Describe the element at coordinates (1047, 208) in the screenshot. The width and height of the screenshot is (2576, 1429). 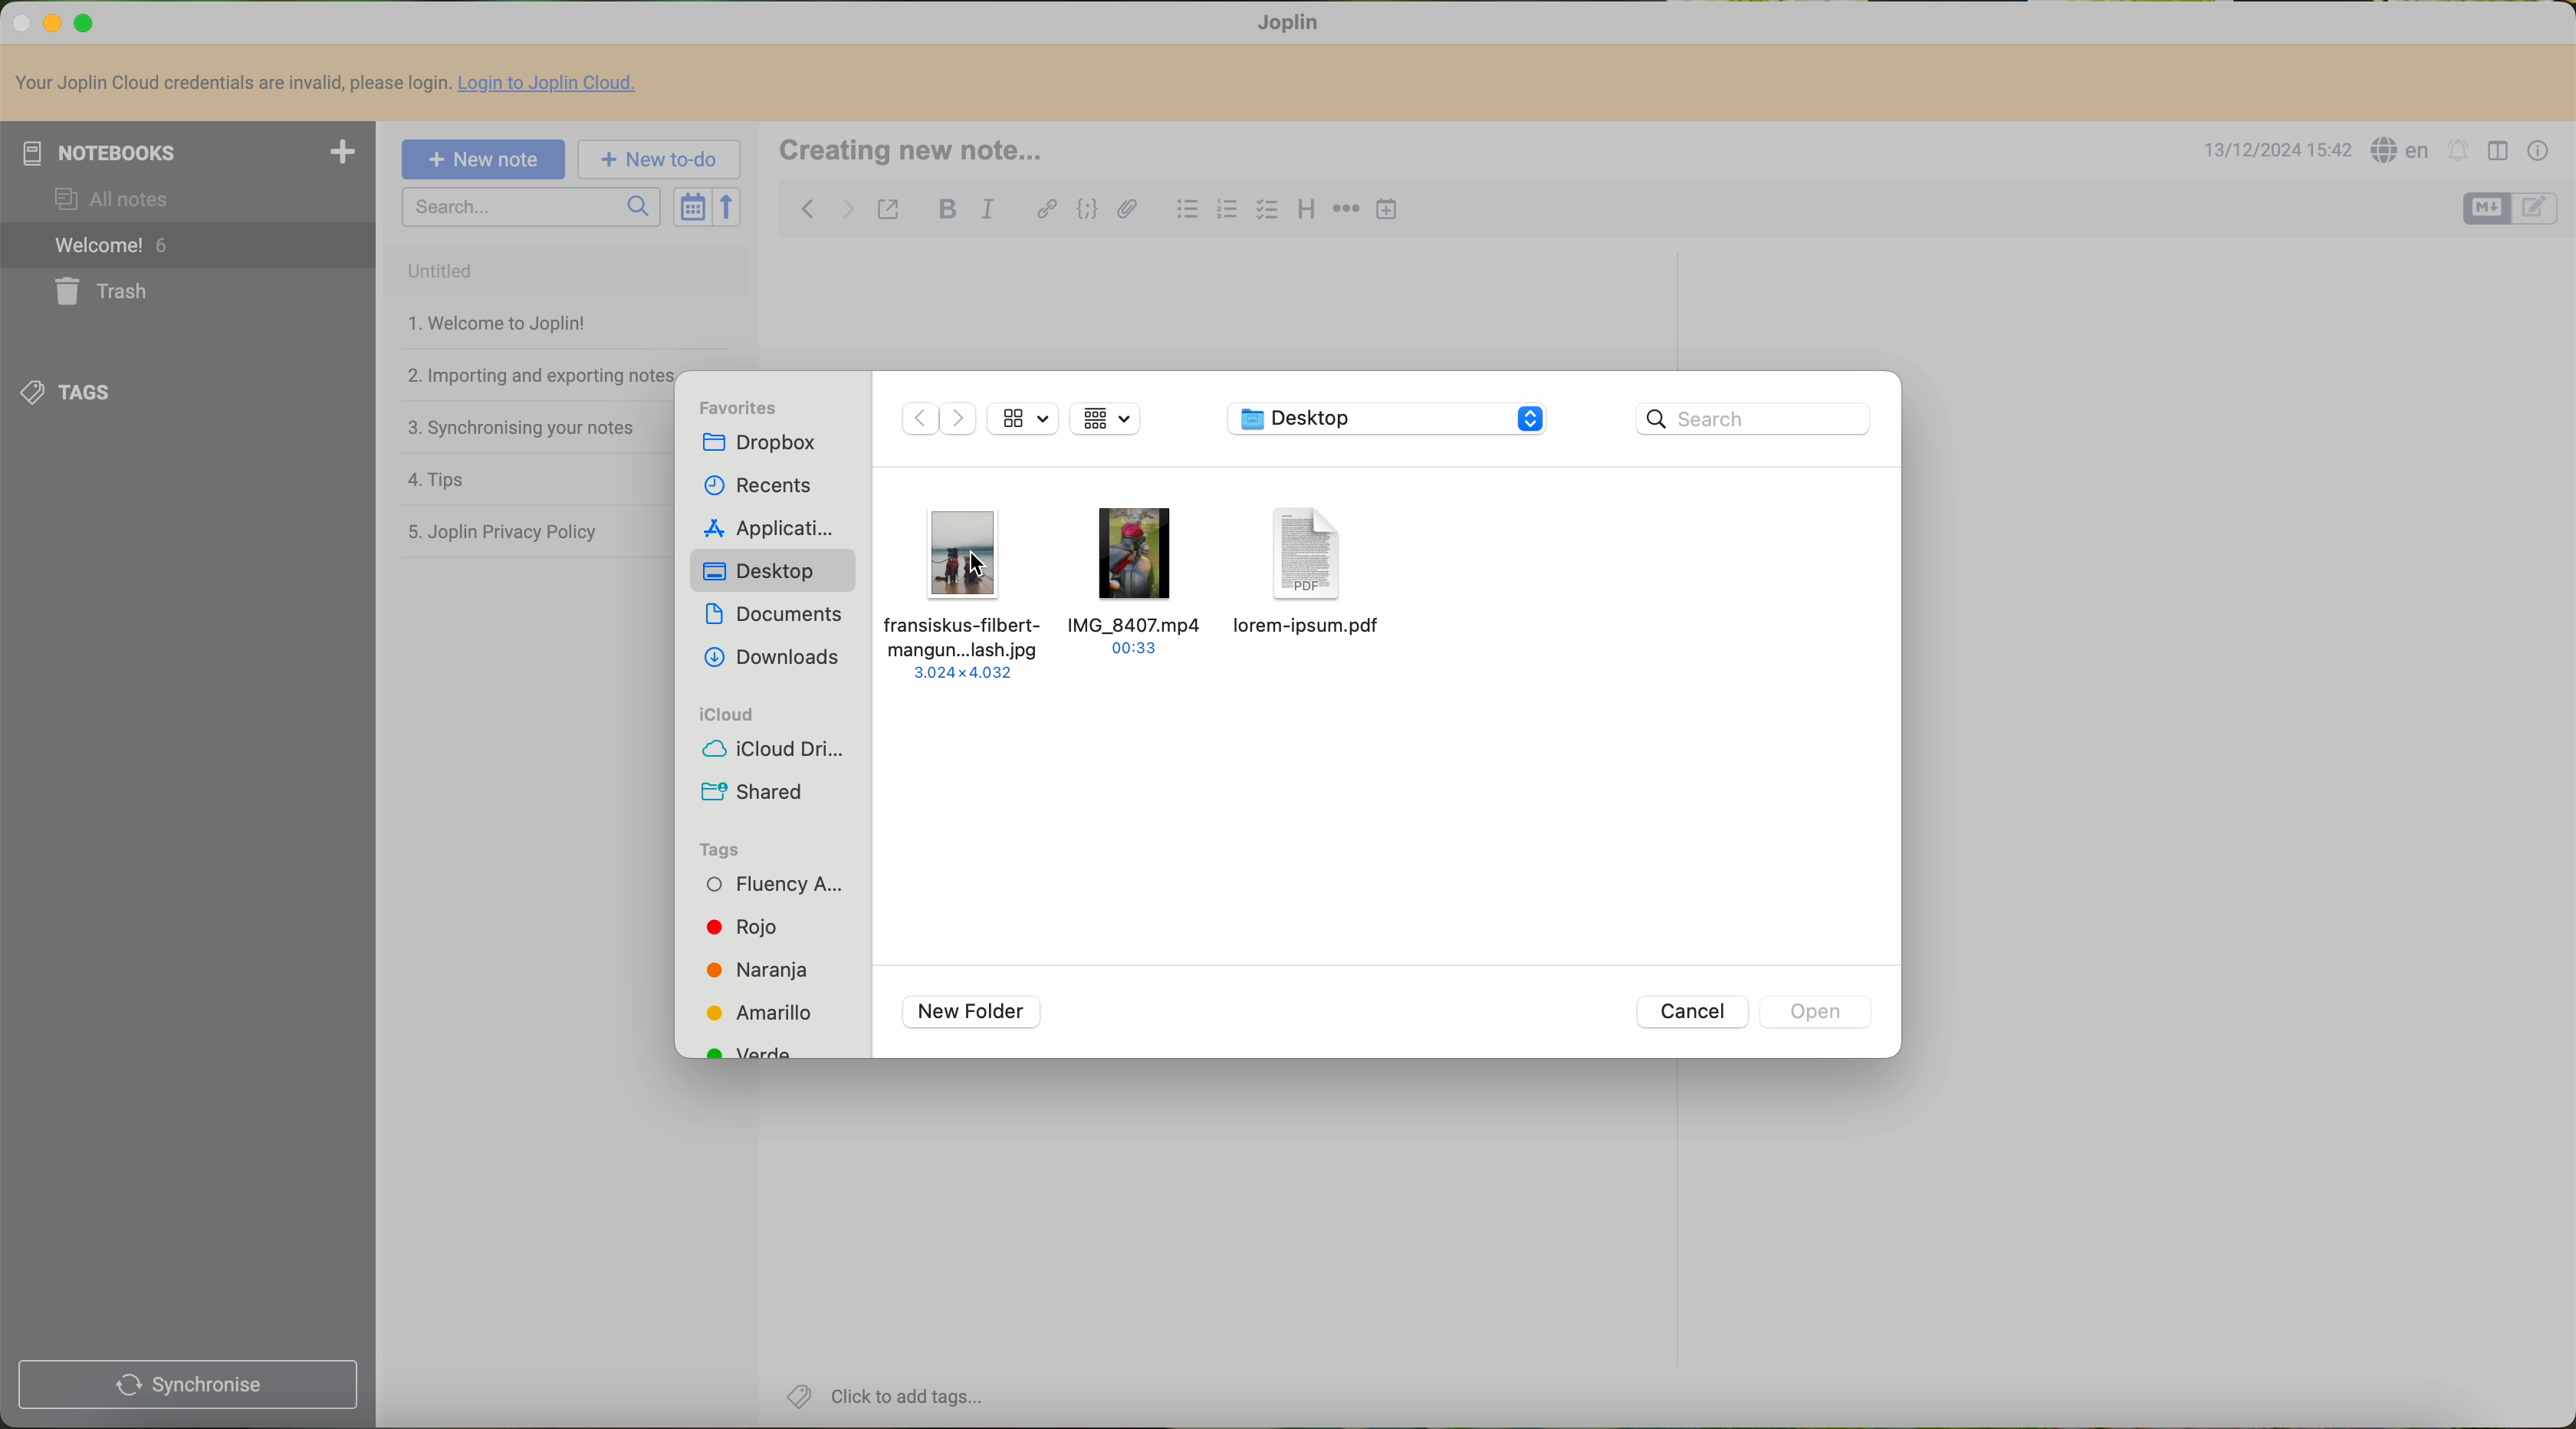
I see `hyperlink` at that location.